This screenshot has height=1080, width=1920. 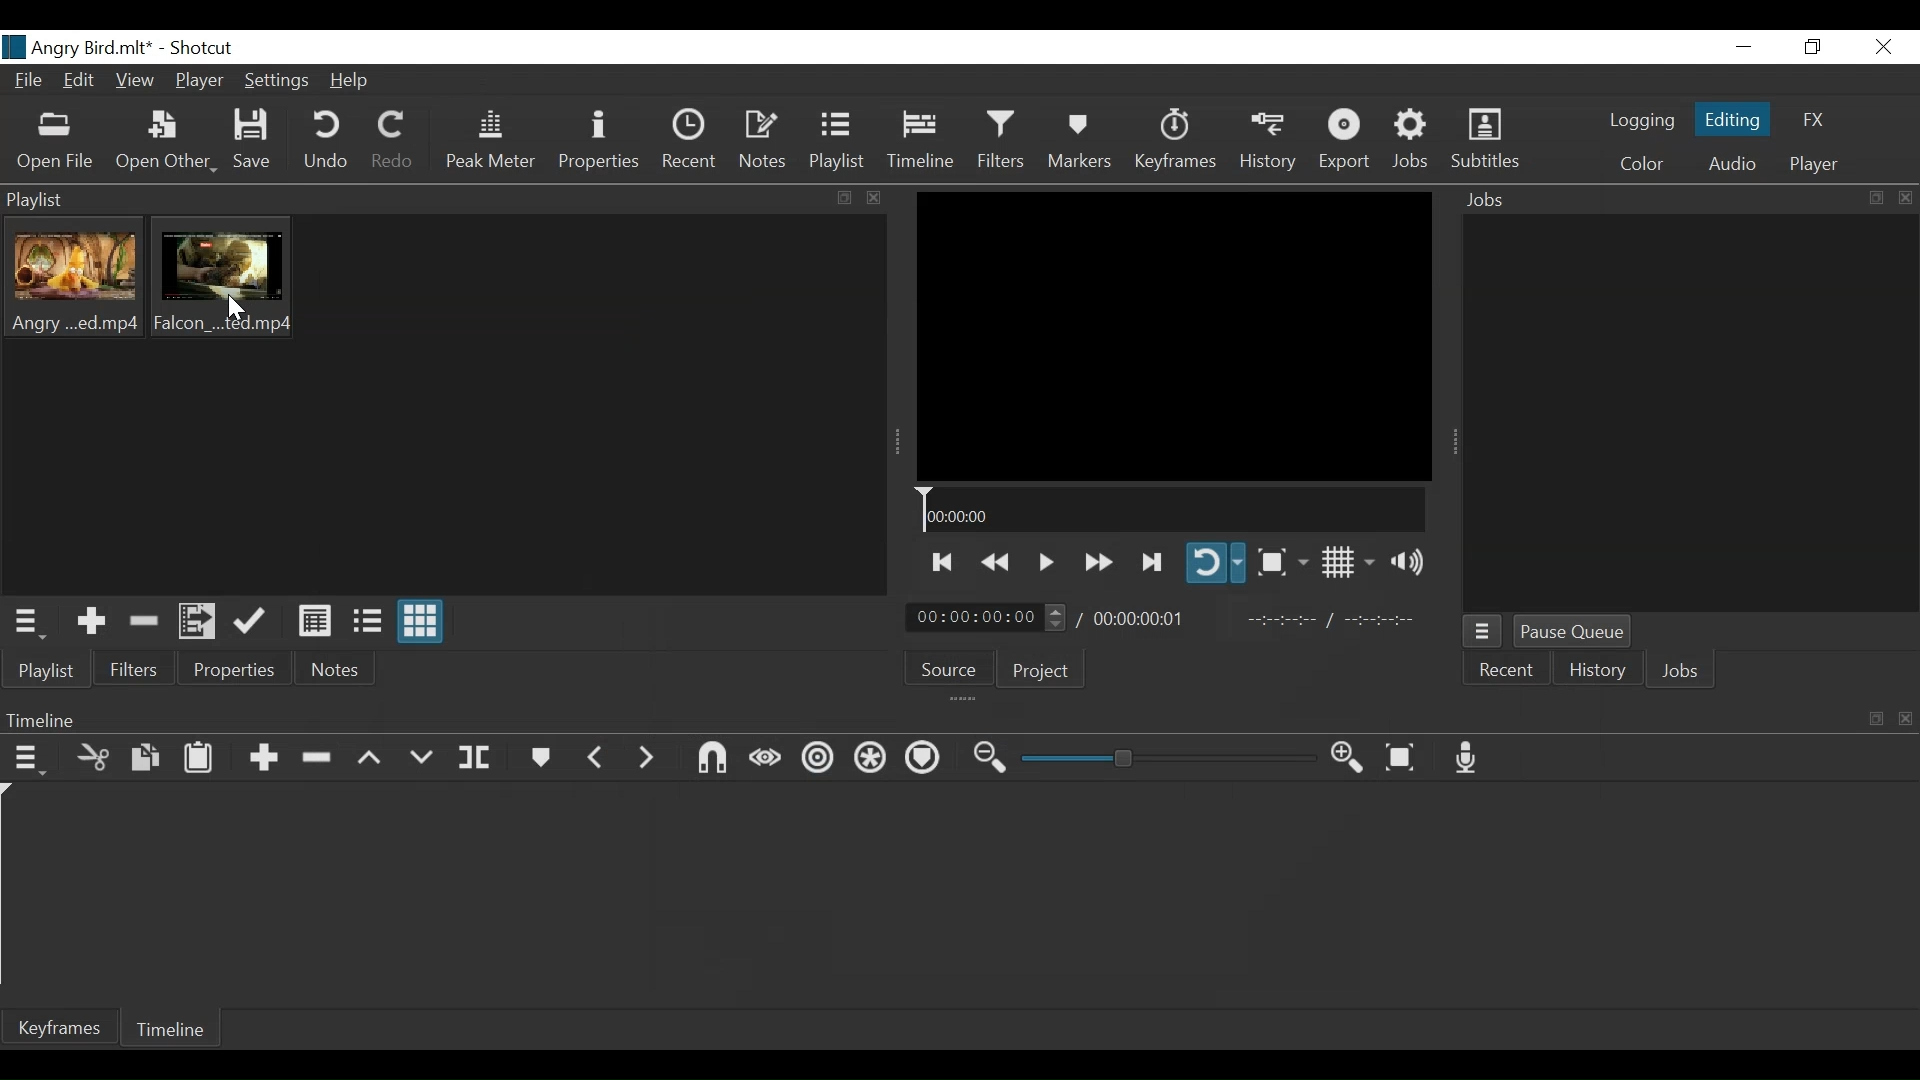 I want to click on Skip to the next point, so click(x=1153, y=563).